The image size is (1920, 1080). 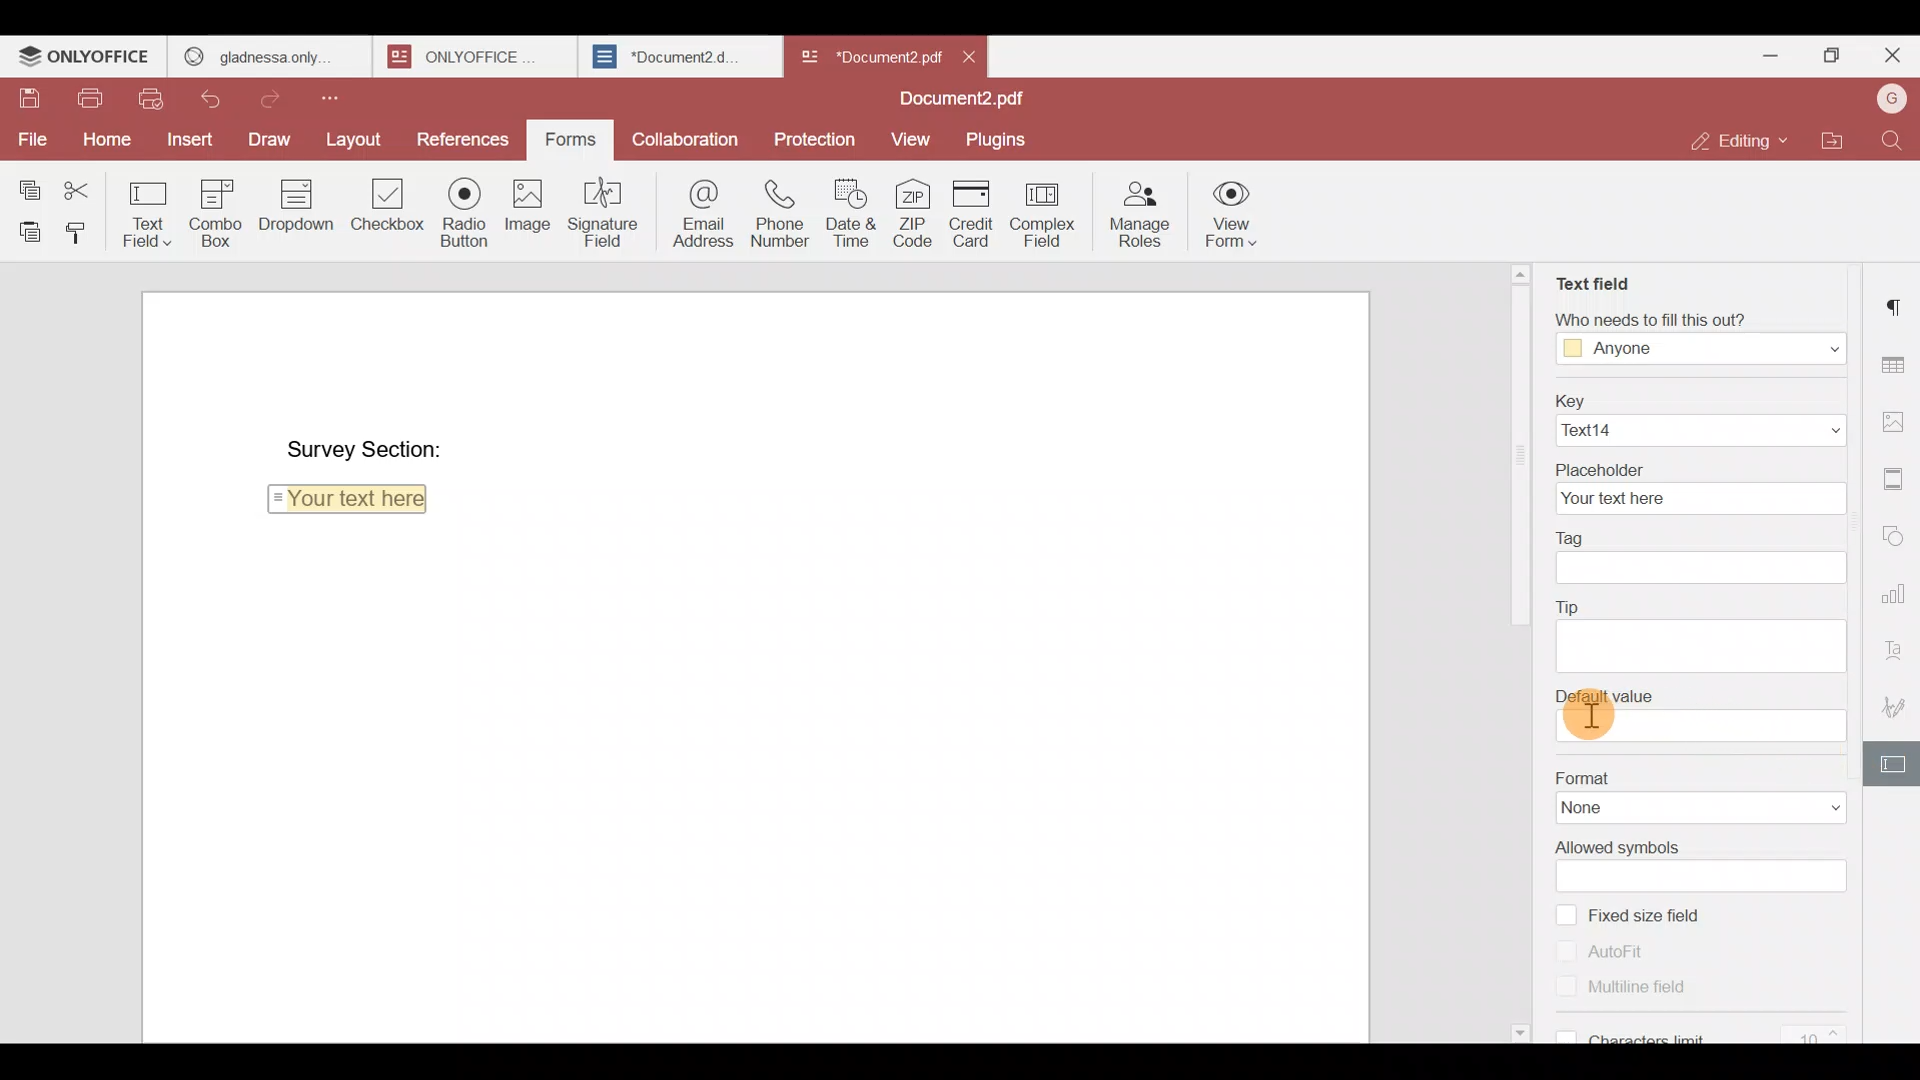 What do you see at coordinates (292, 209) in the screenshot?
I see `Dropdown` at bounding box center [292, 209].